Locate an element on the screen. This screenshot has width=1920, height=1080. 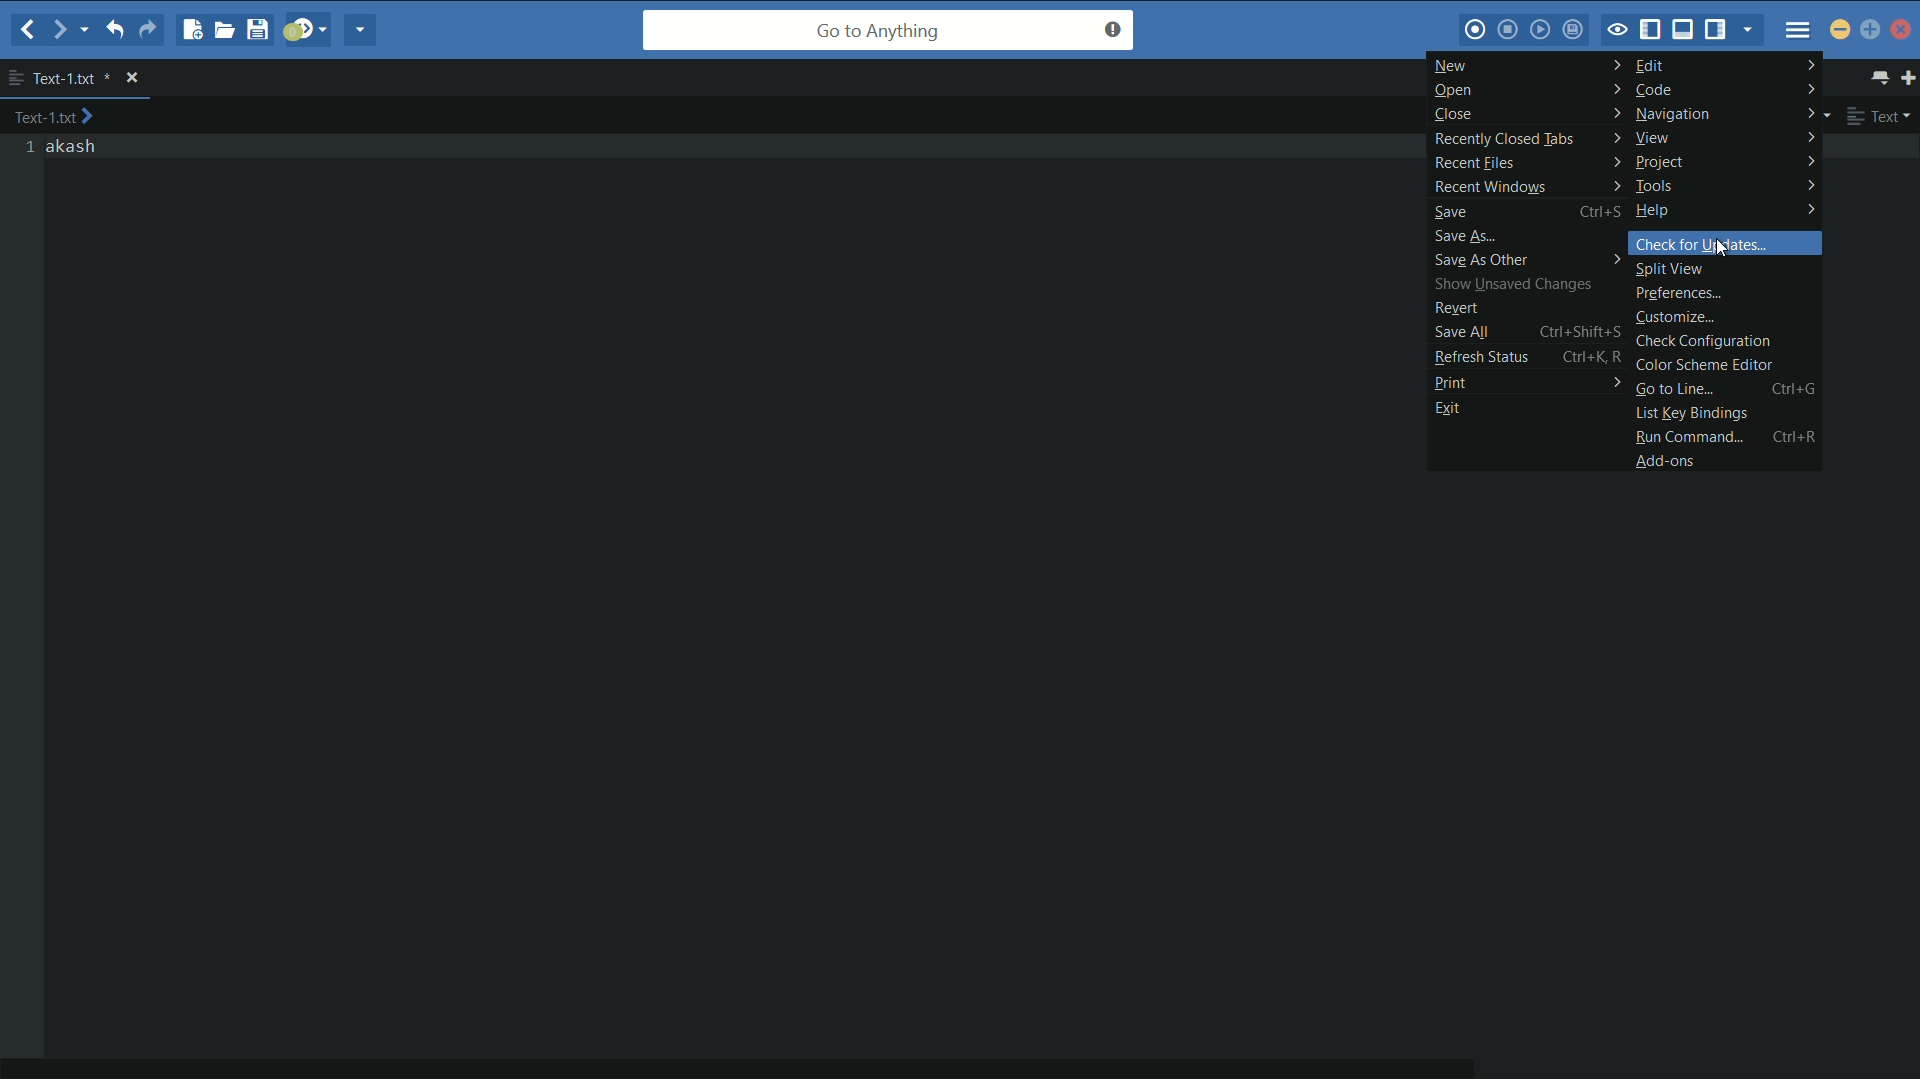
exit is located at coordinates (1526, 409).